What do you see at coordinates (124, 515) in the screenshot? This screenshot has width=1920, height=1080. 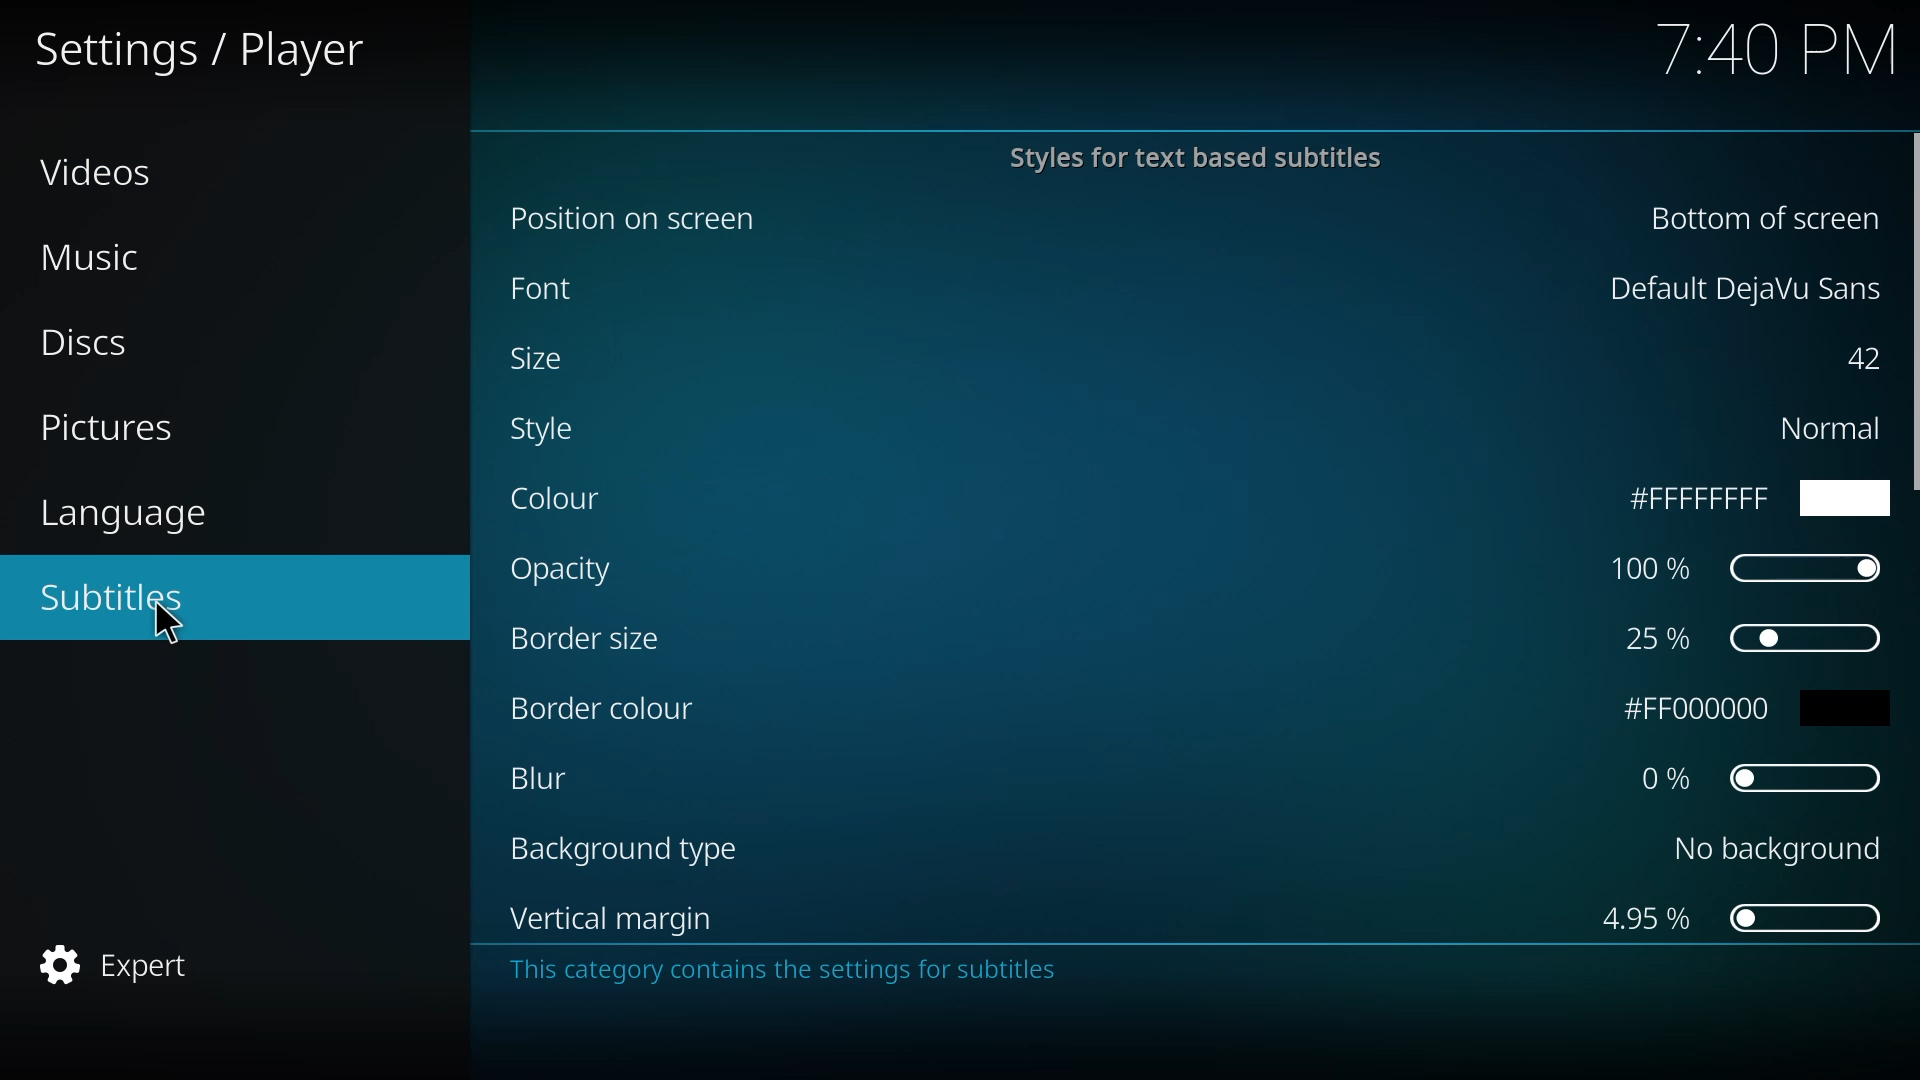 I see `language` at bounding box center [124, 515].